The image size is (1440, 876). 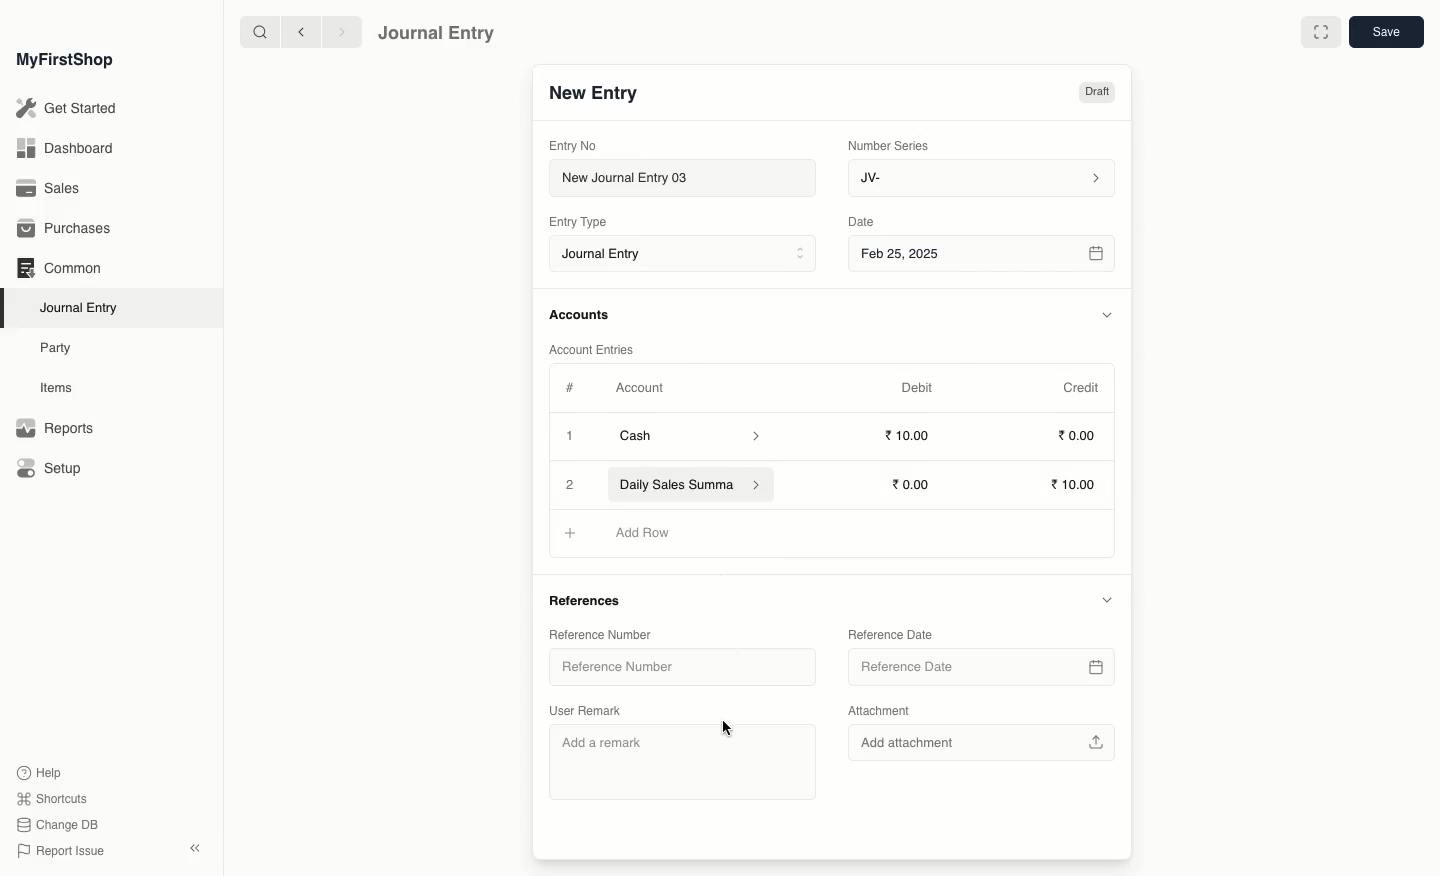 What do you see at coordinates (652, 533) in the screenshot?
I see `INCOME` at bounding box center [652, 533].